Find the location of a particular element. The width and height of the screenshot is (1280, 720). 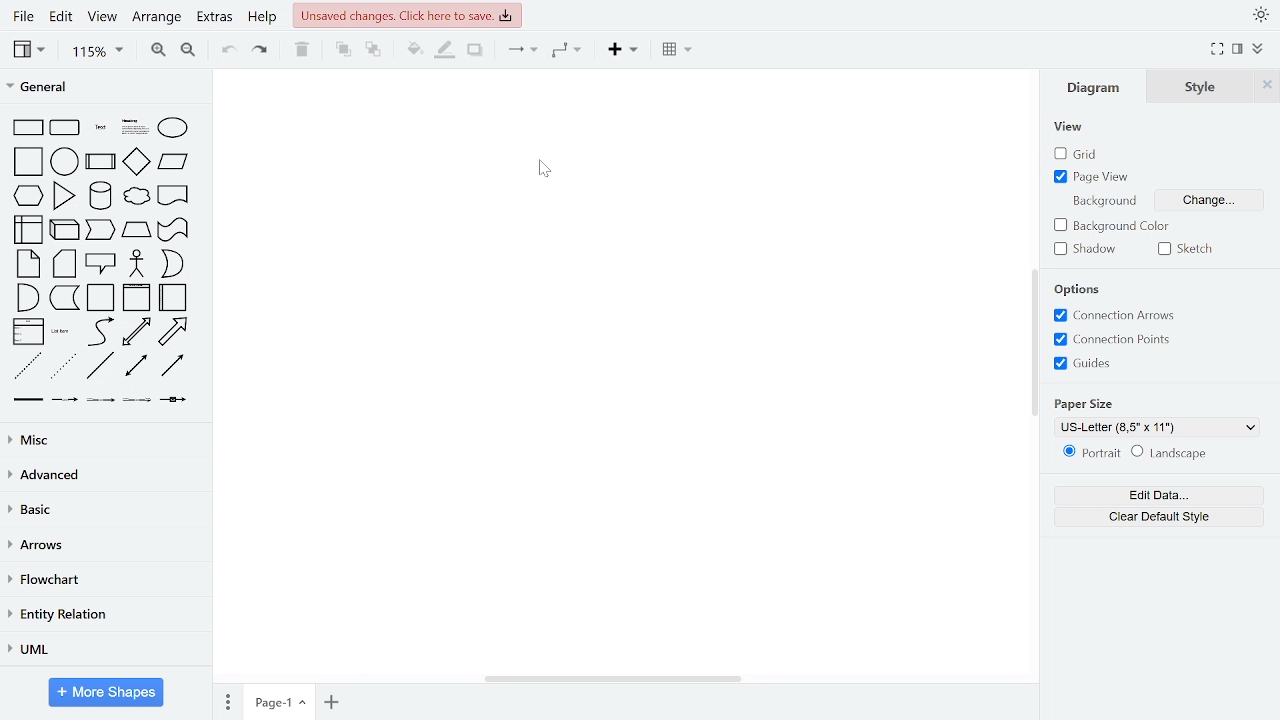

page view is located at coordinates (1094, 177).